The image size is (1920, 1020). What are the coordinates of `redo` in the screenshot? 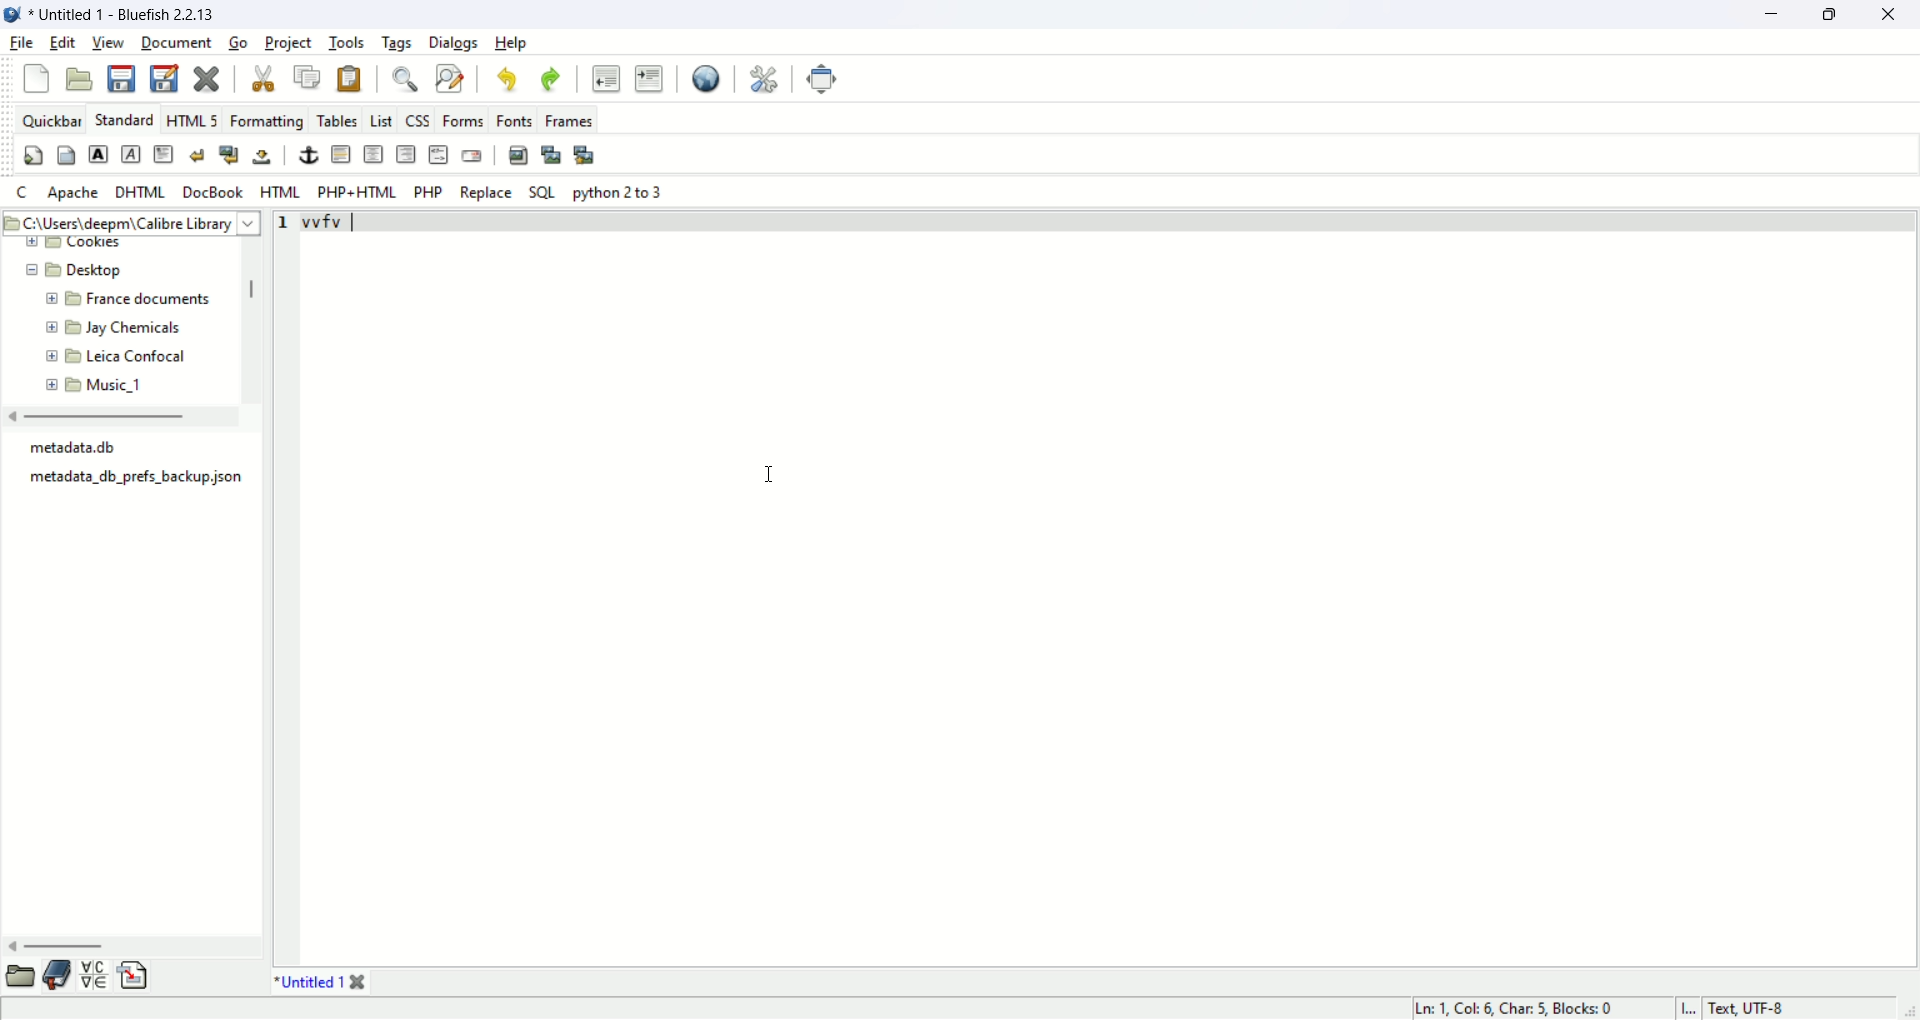 It's located at (562, 80).